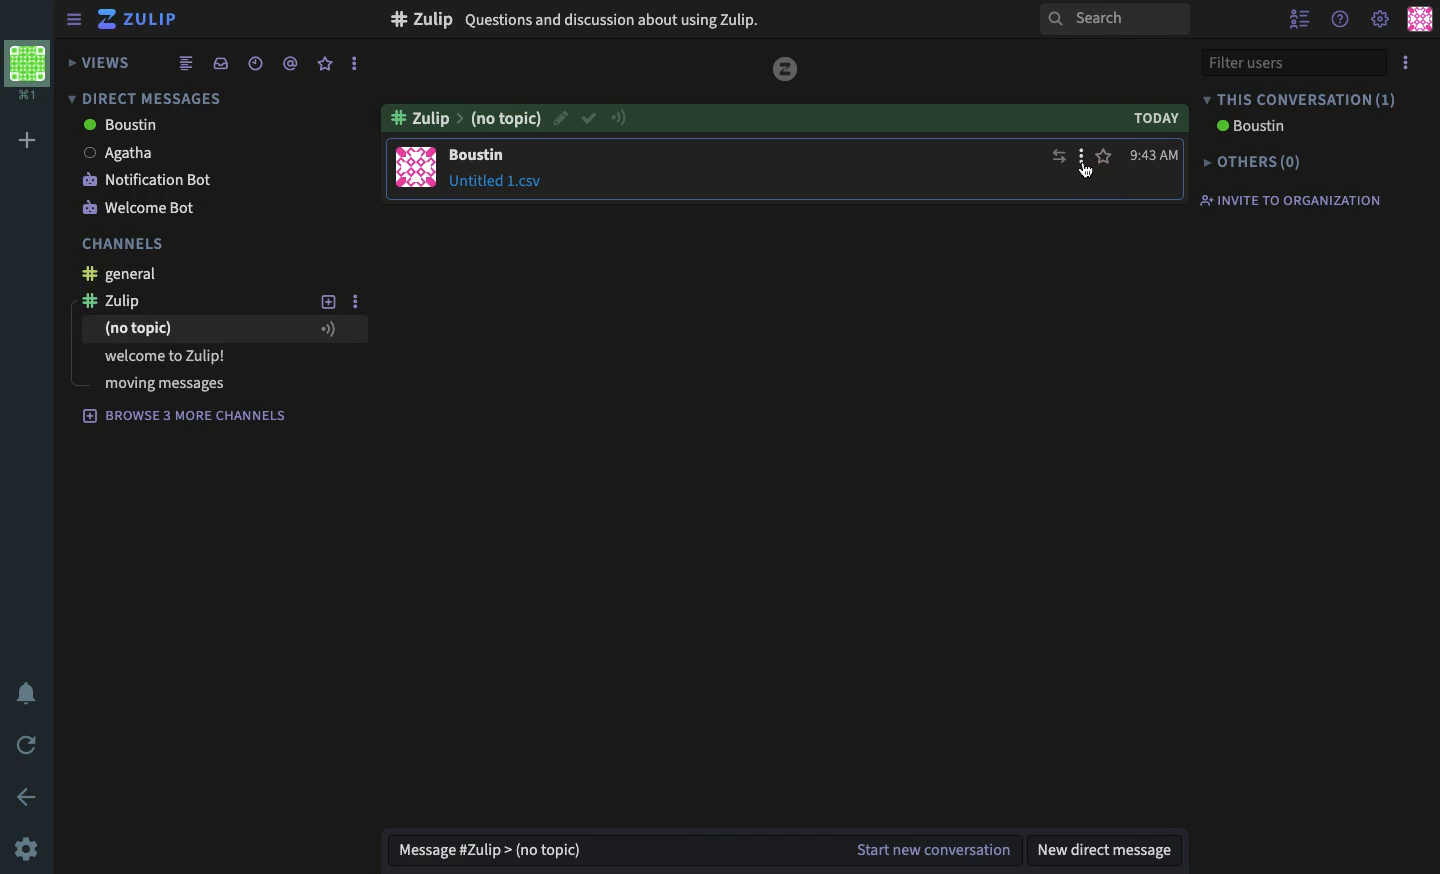  What do you see at coordinates (1107, 845) in the screenshot?
I see `new direct message ` at bounding box center [1107, 845].